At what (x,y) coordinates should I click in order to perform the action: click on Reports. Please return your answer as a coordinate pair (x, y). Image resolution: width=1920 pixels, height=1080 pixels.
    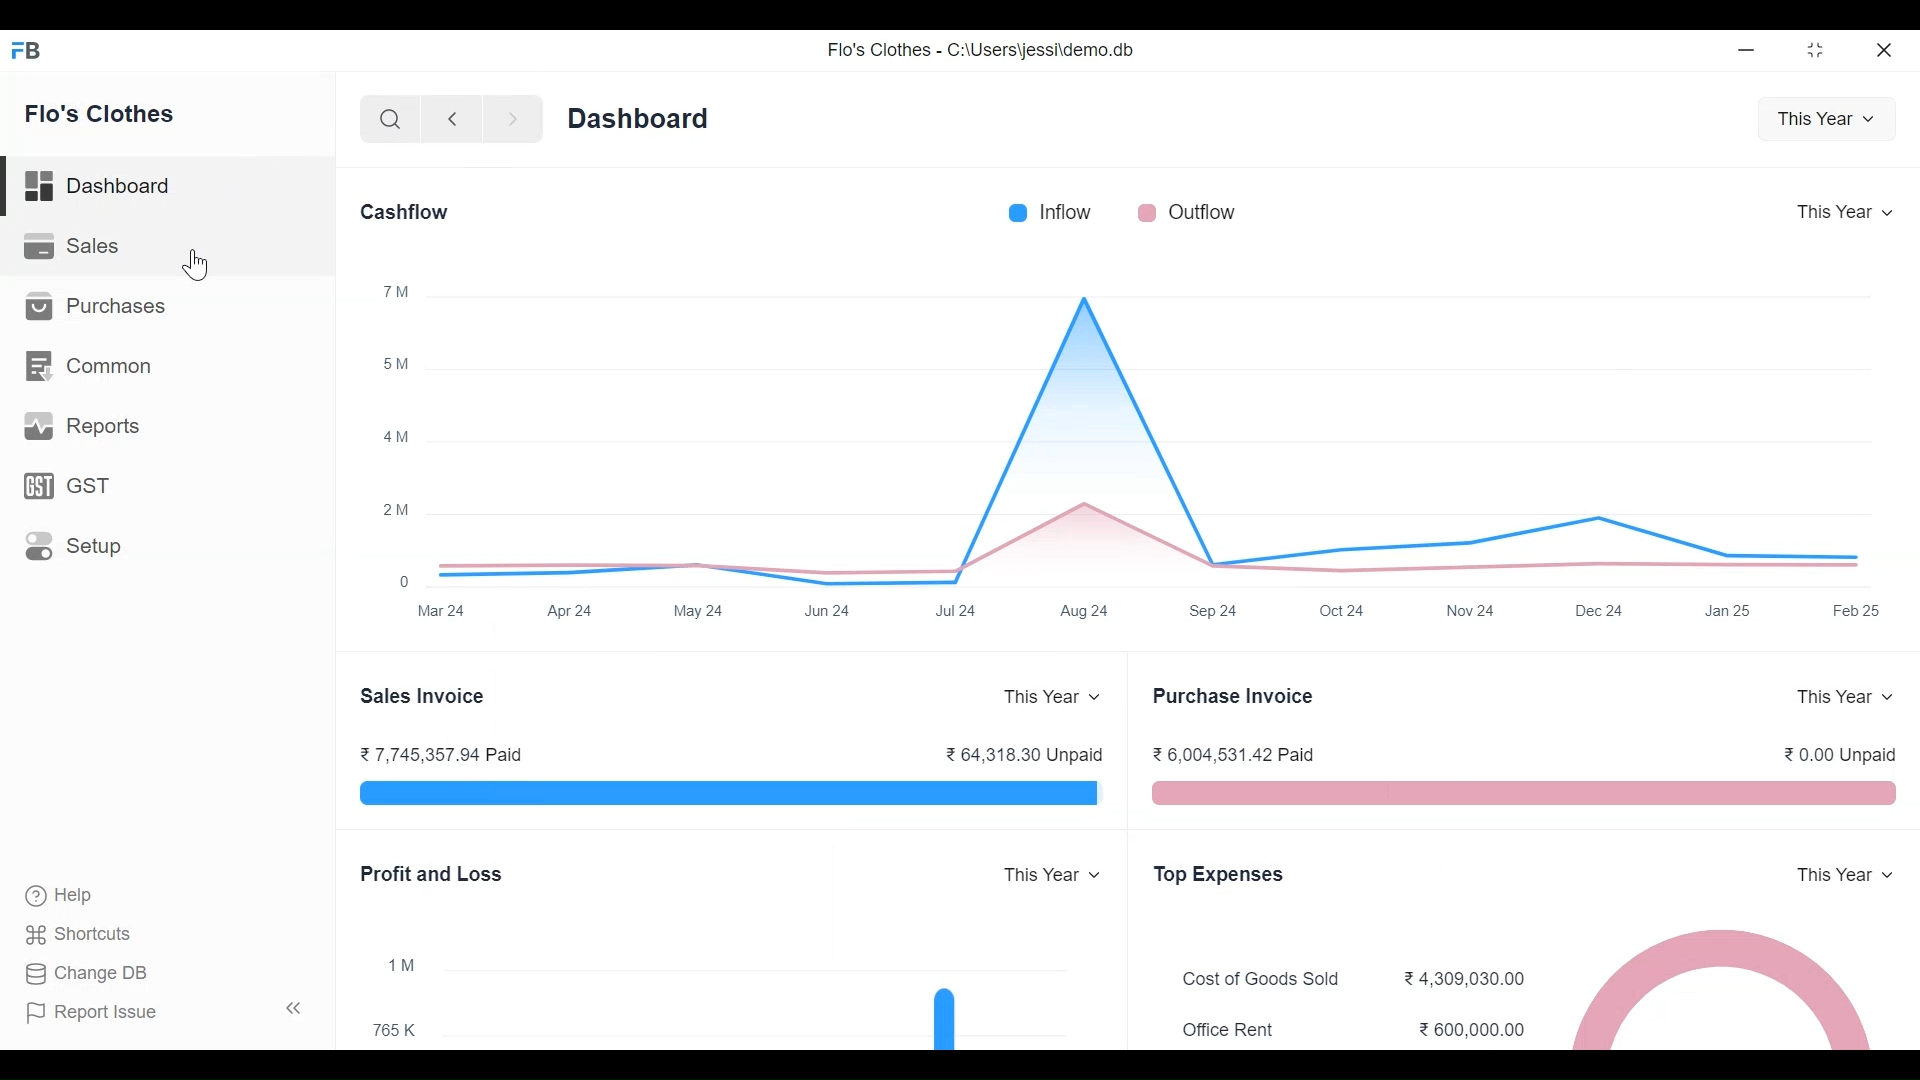
    Looking at the image, I should click on (84, 426).